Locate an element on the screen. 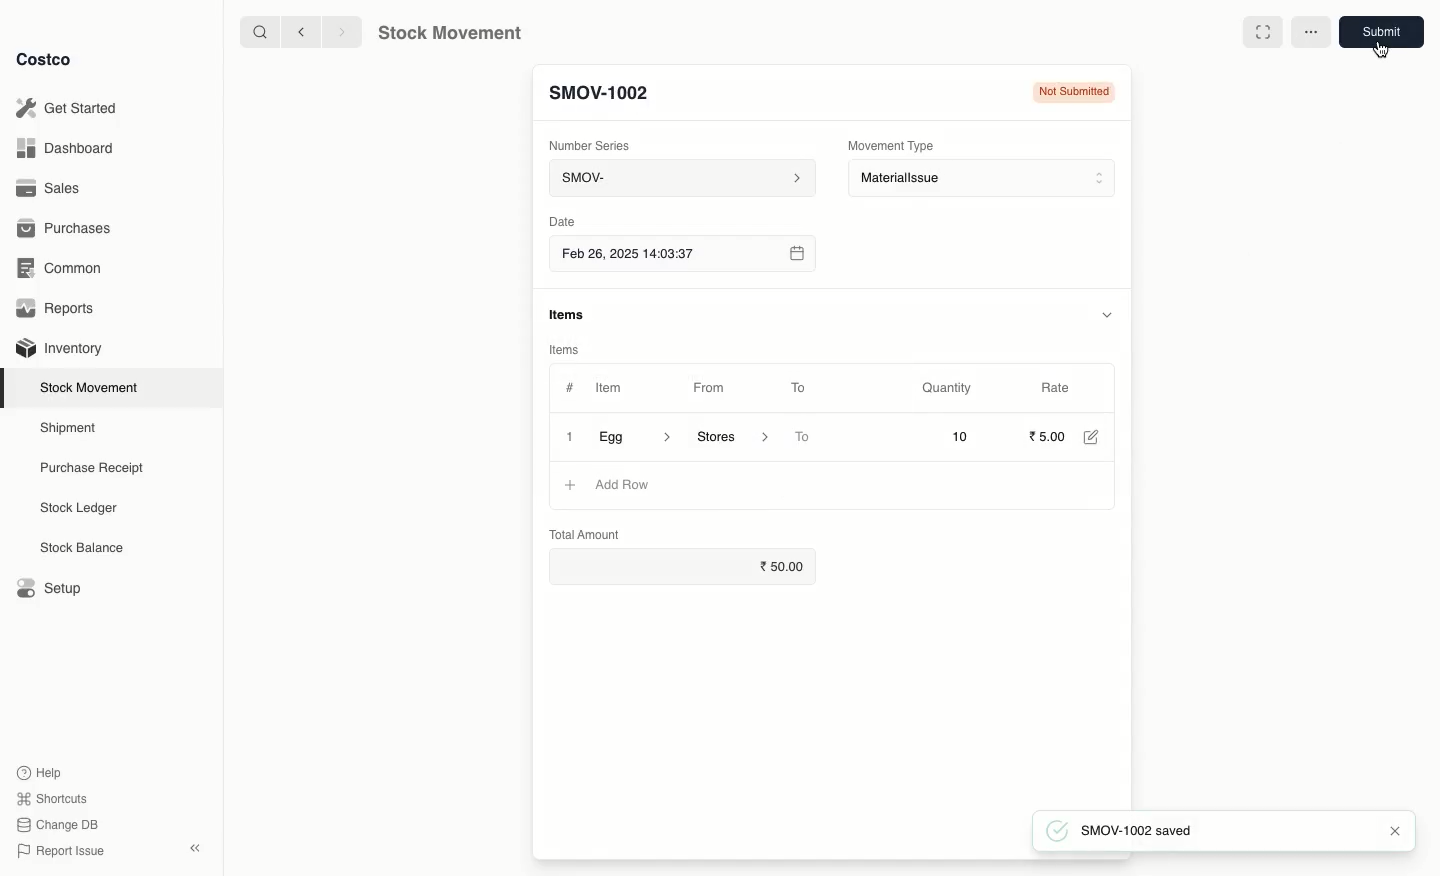 The image size is (1440, 876). Rate is located at coordinates (1056, 385).